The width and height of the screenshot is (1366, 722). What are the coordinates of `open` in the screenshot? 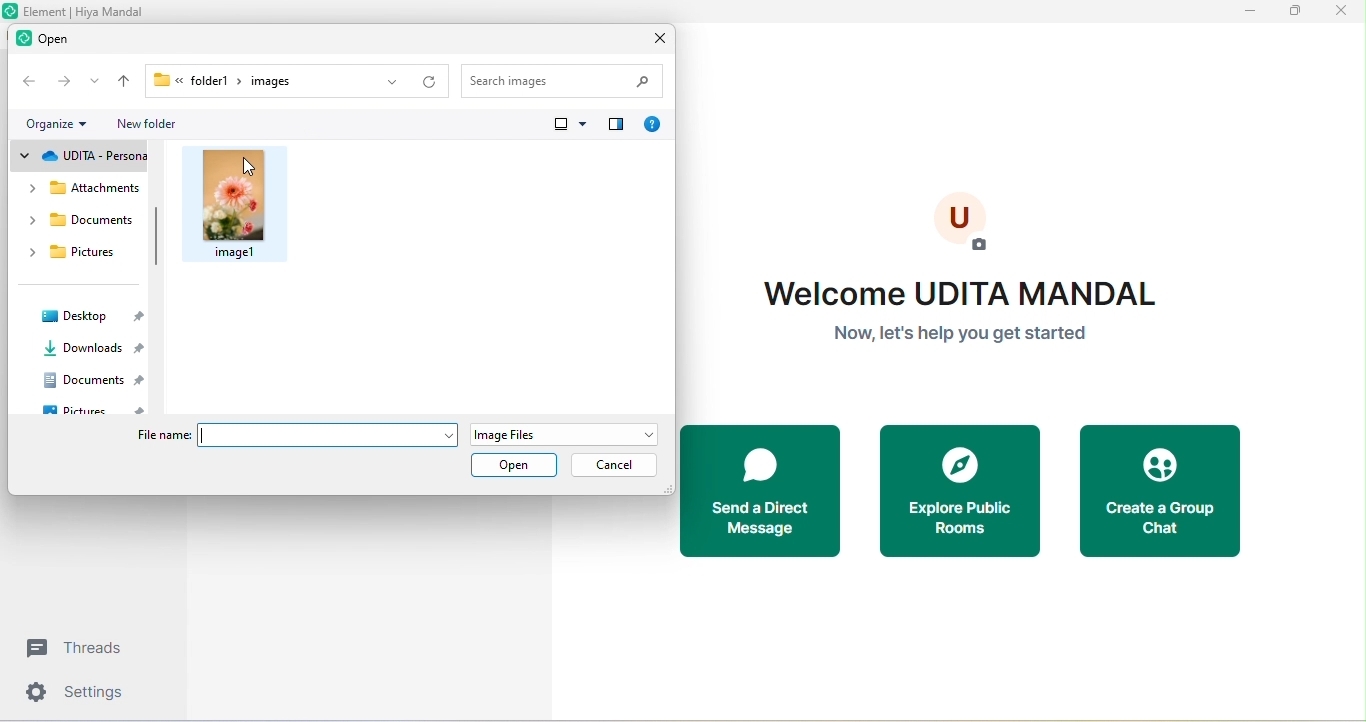 It's located at (520, 467).